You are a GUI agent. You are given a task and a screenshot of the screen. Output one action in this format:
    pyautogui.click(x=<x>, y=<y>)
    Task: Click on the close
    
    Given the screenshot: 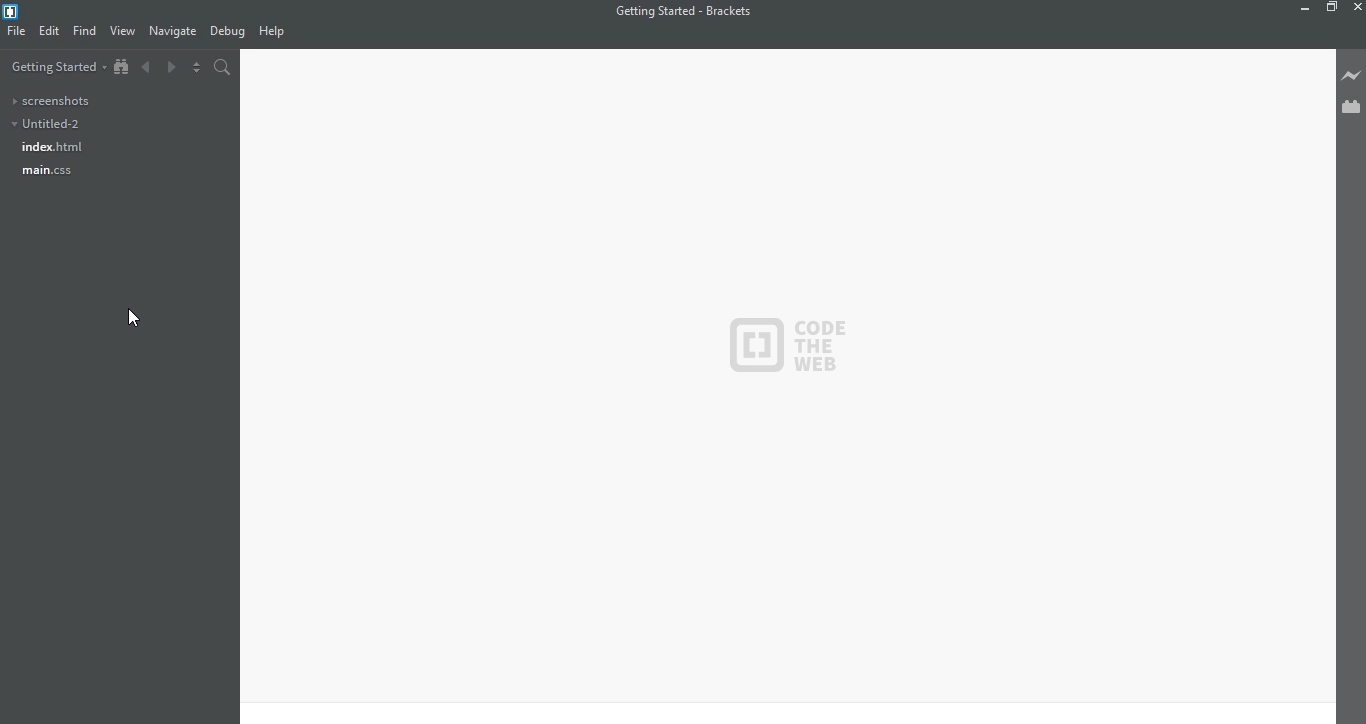 What is the action you would take?
    pyautogui.click(x=1355, y=7)
    